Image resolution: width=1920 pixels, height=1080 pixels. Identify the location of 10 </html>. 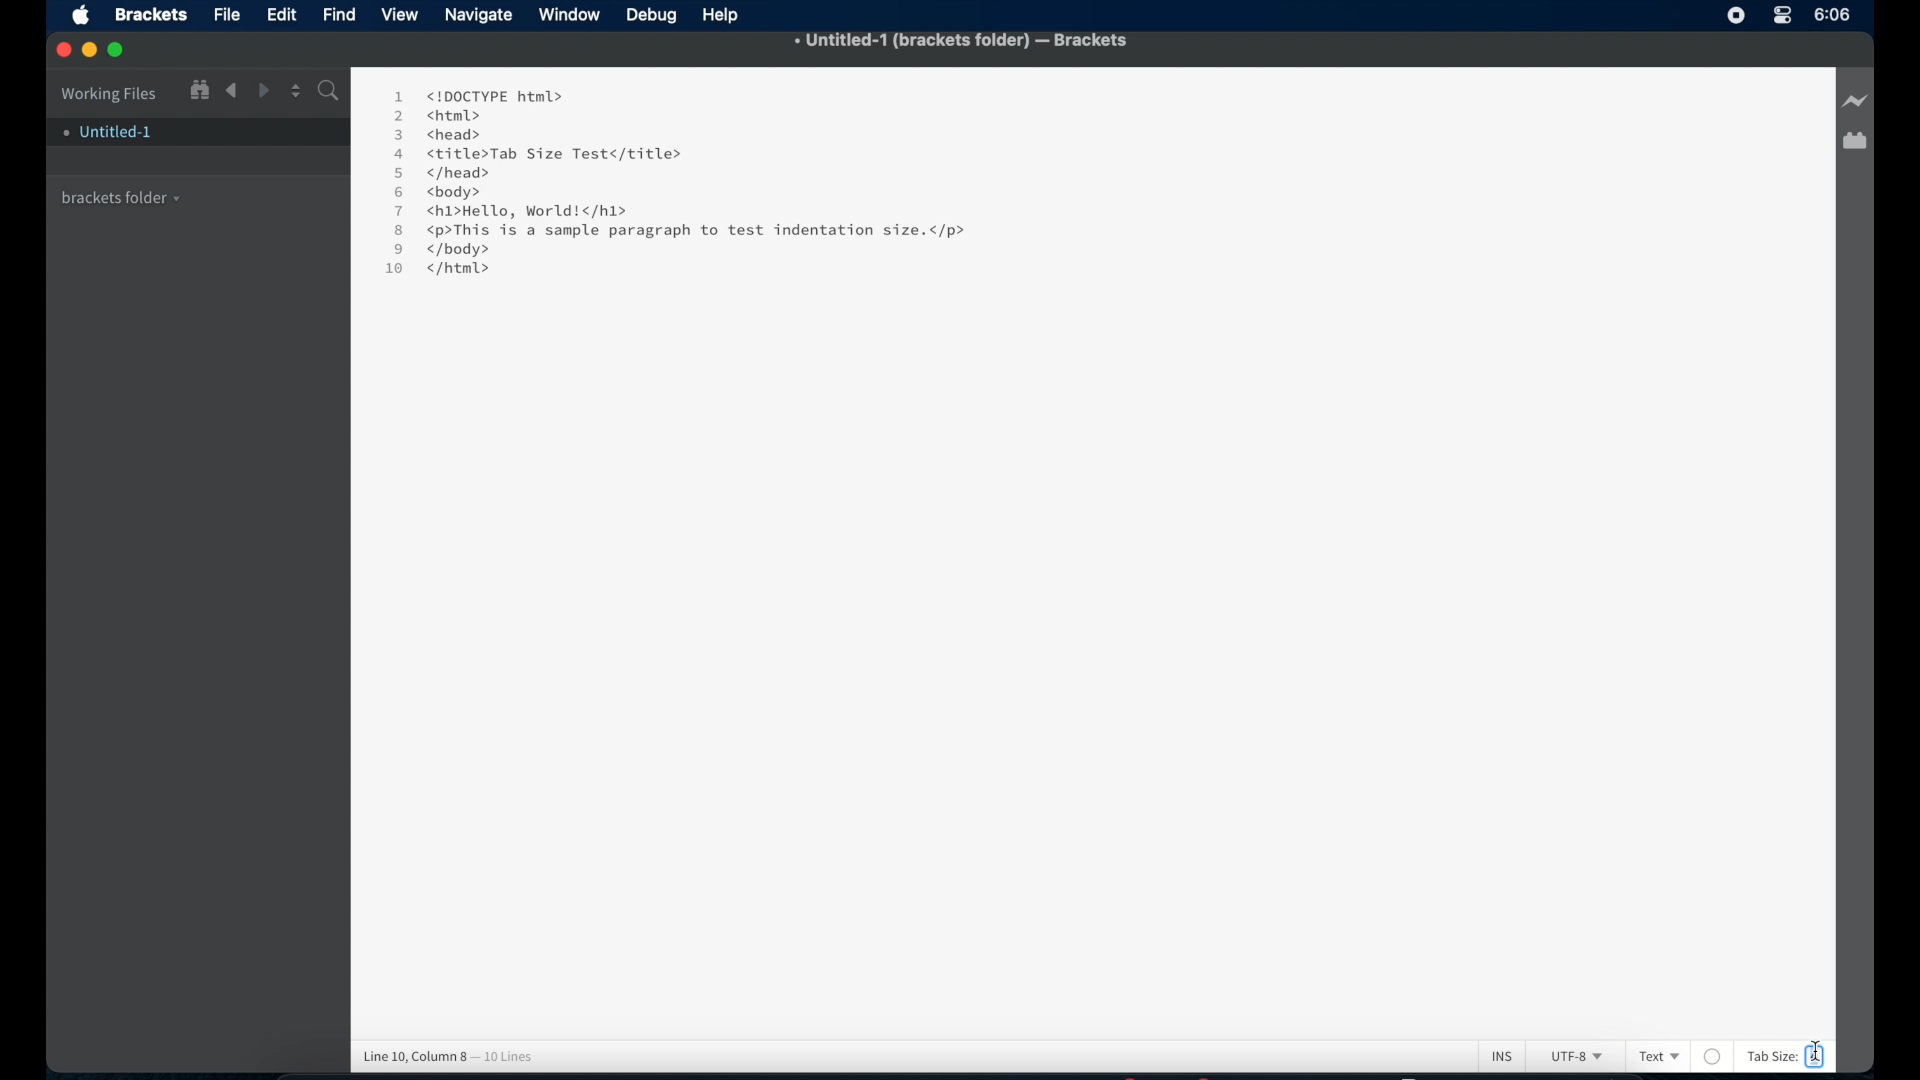
(431, 272).